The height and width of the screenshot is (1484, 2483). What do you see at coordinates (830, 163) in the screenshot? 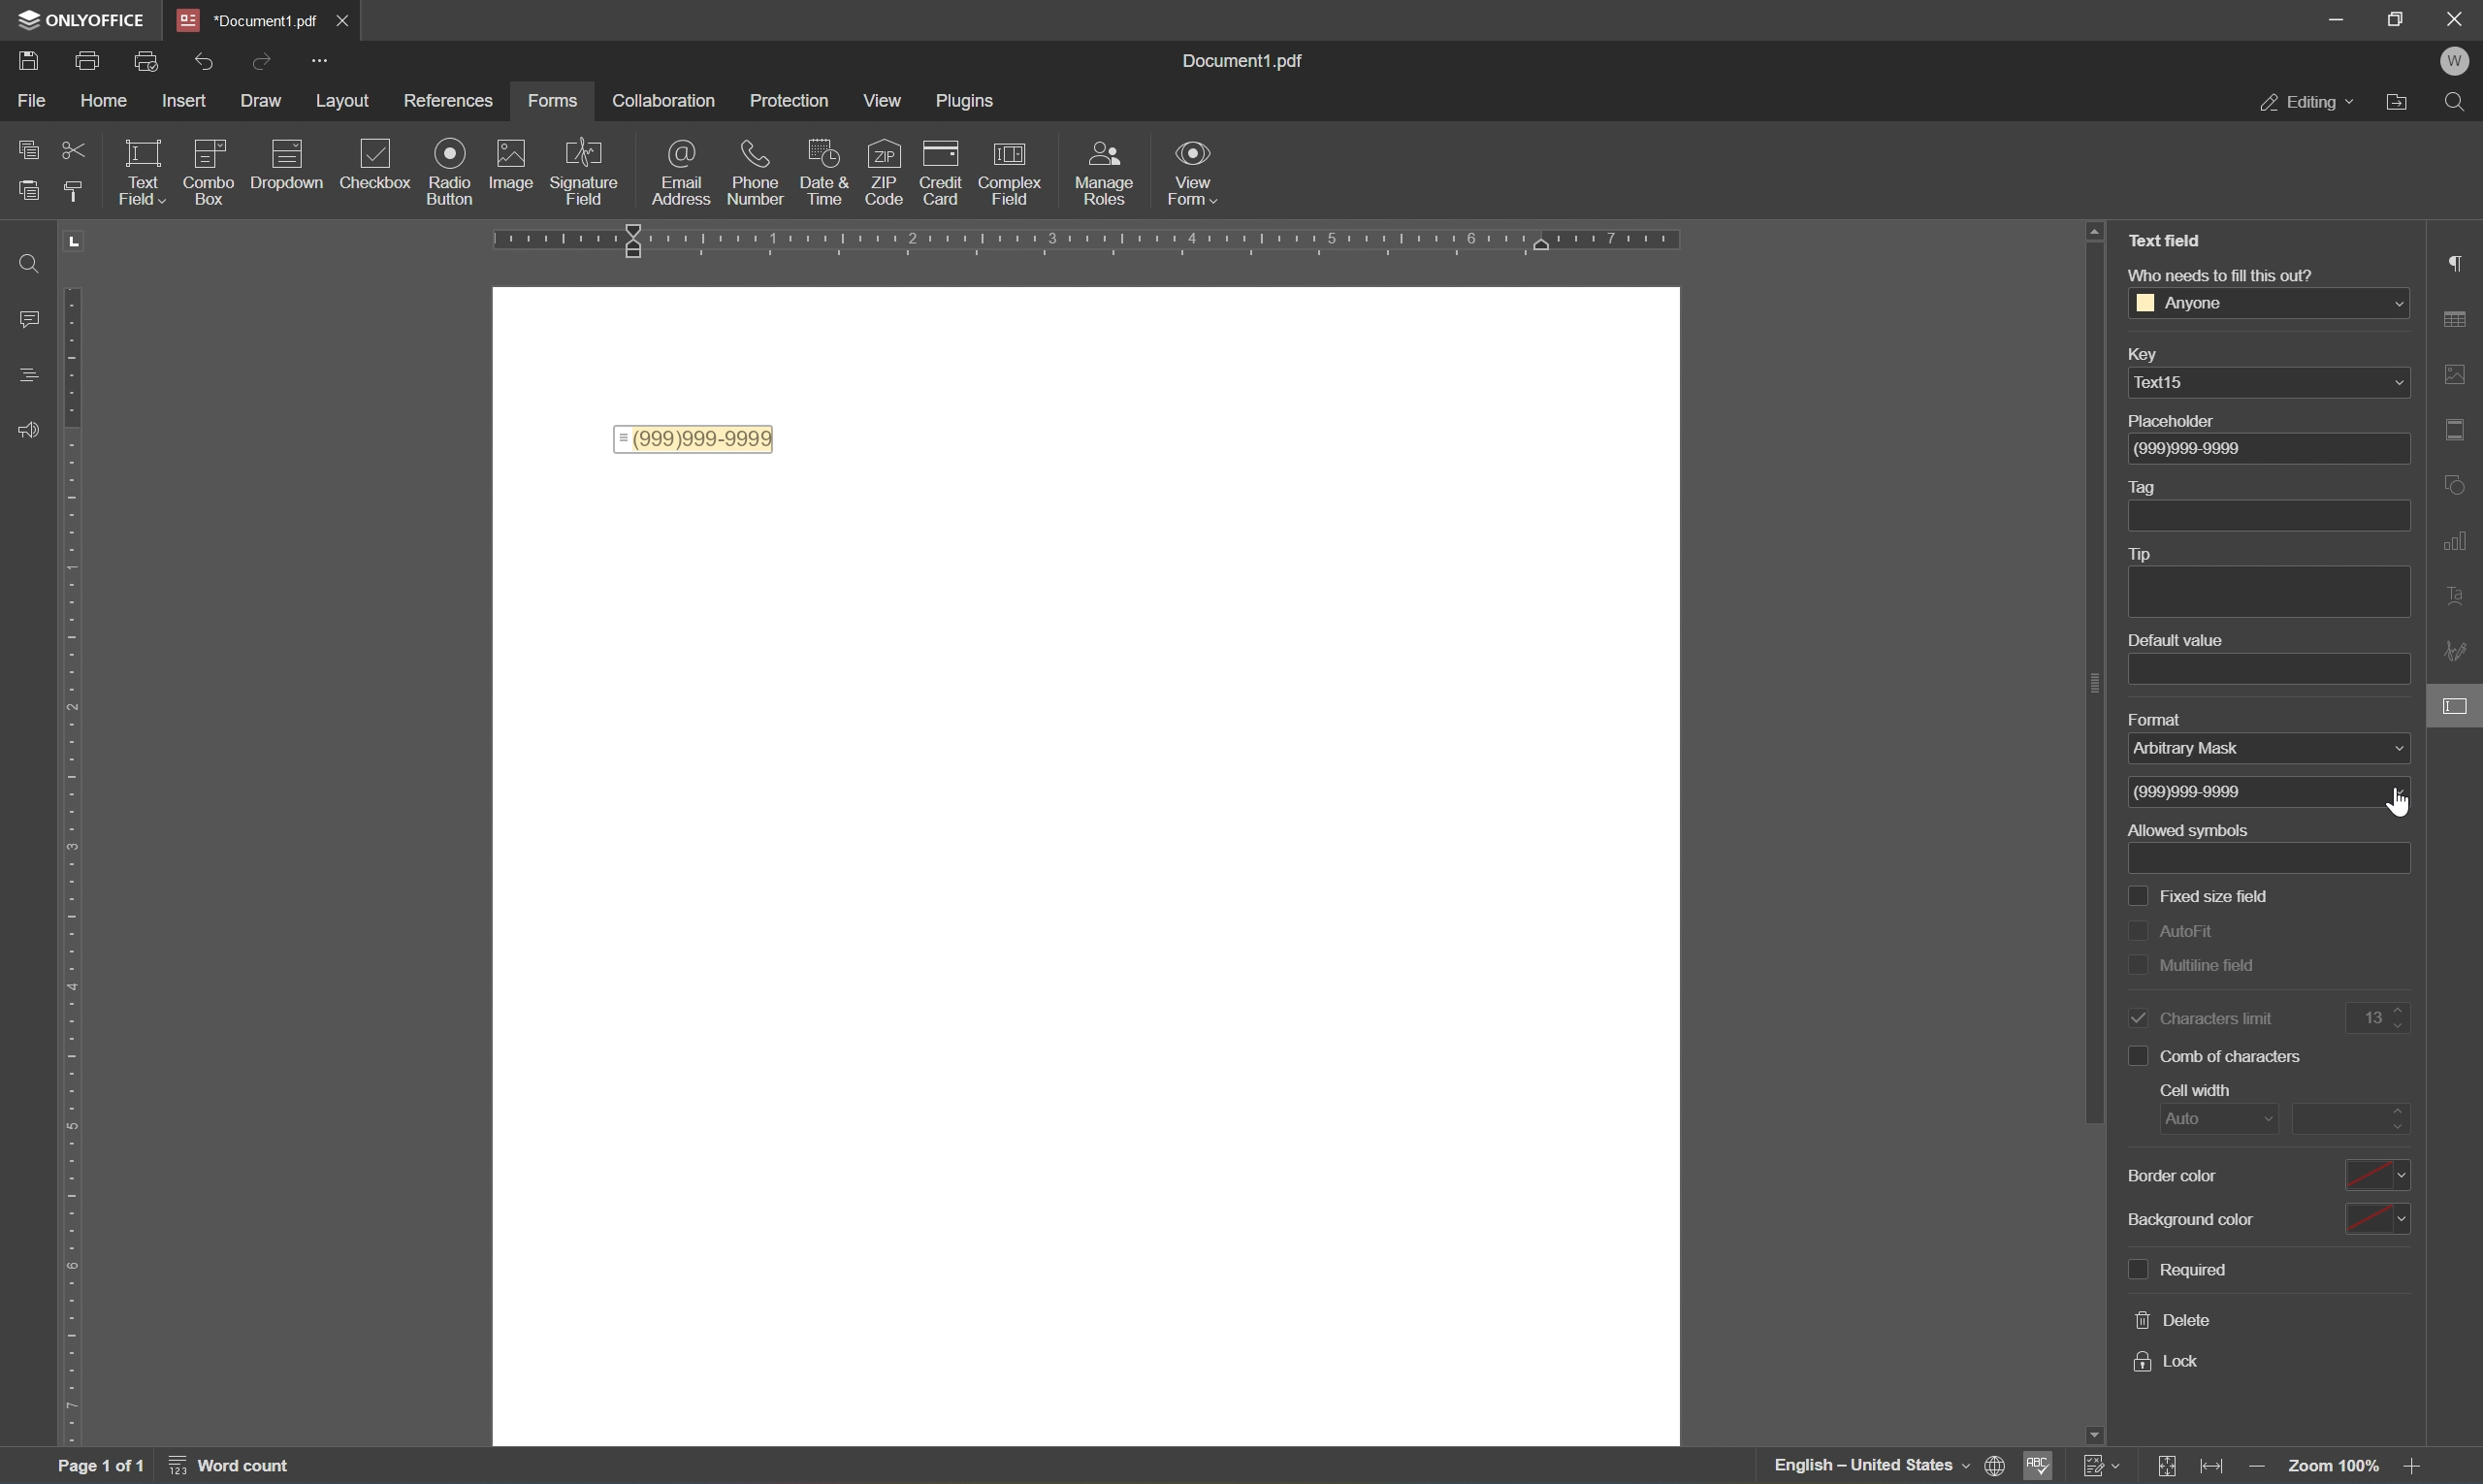
I see `icon` at bounding box center [830, 163].